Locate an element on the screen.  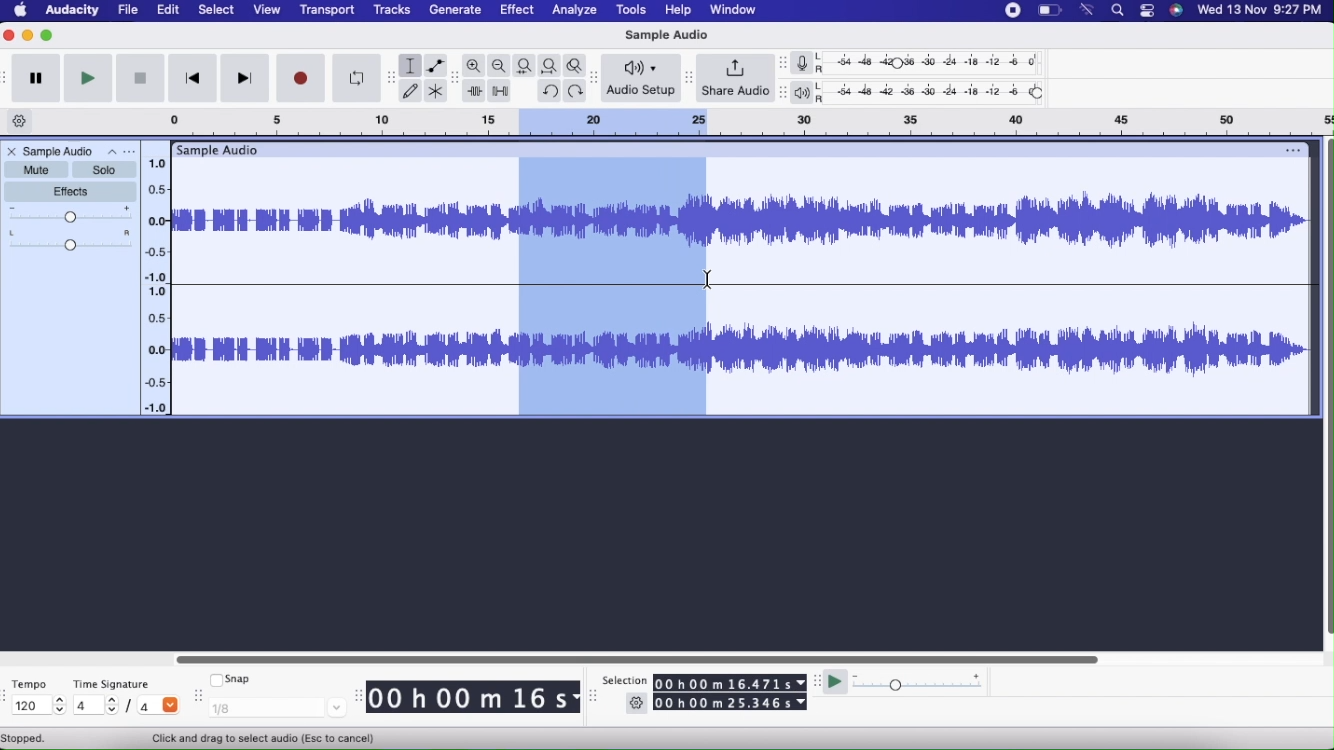
Effects is located at coordinates (73, 192).